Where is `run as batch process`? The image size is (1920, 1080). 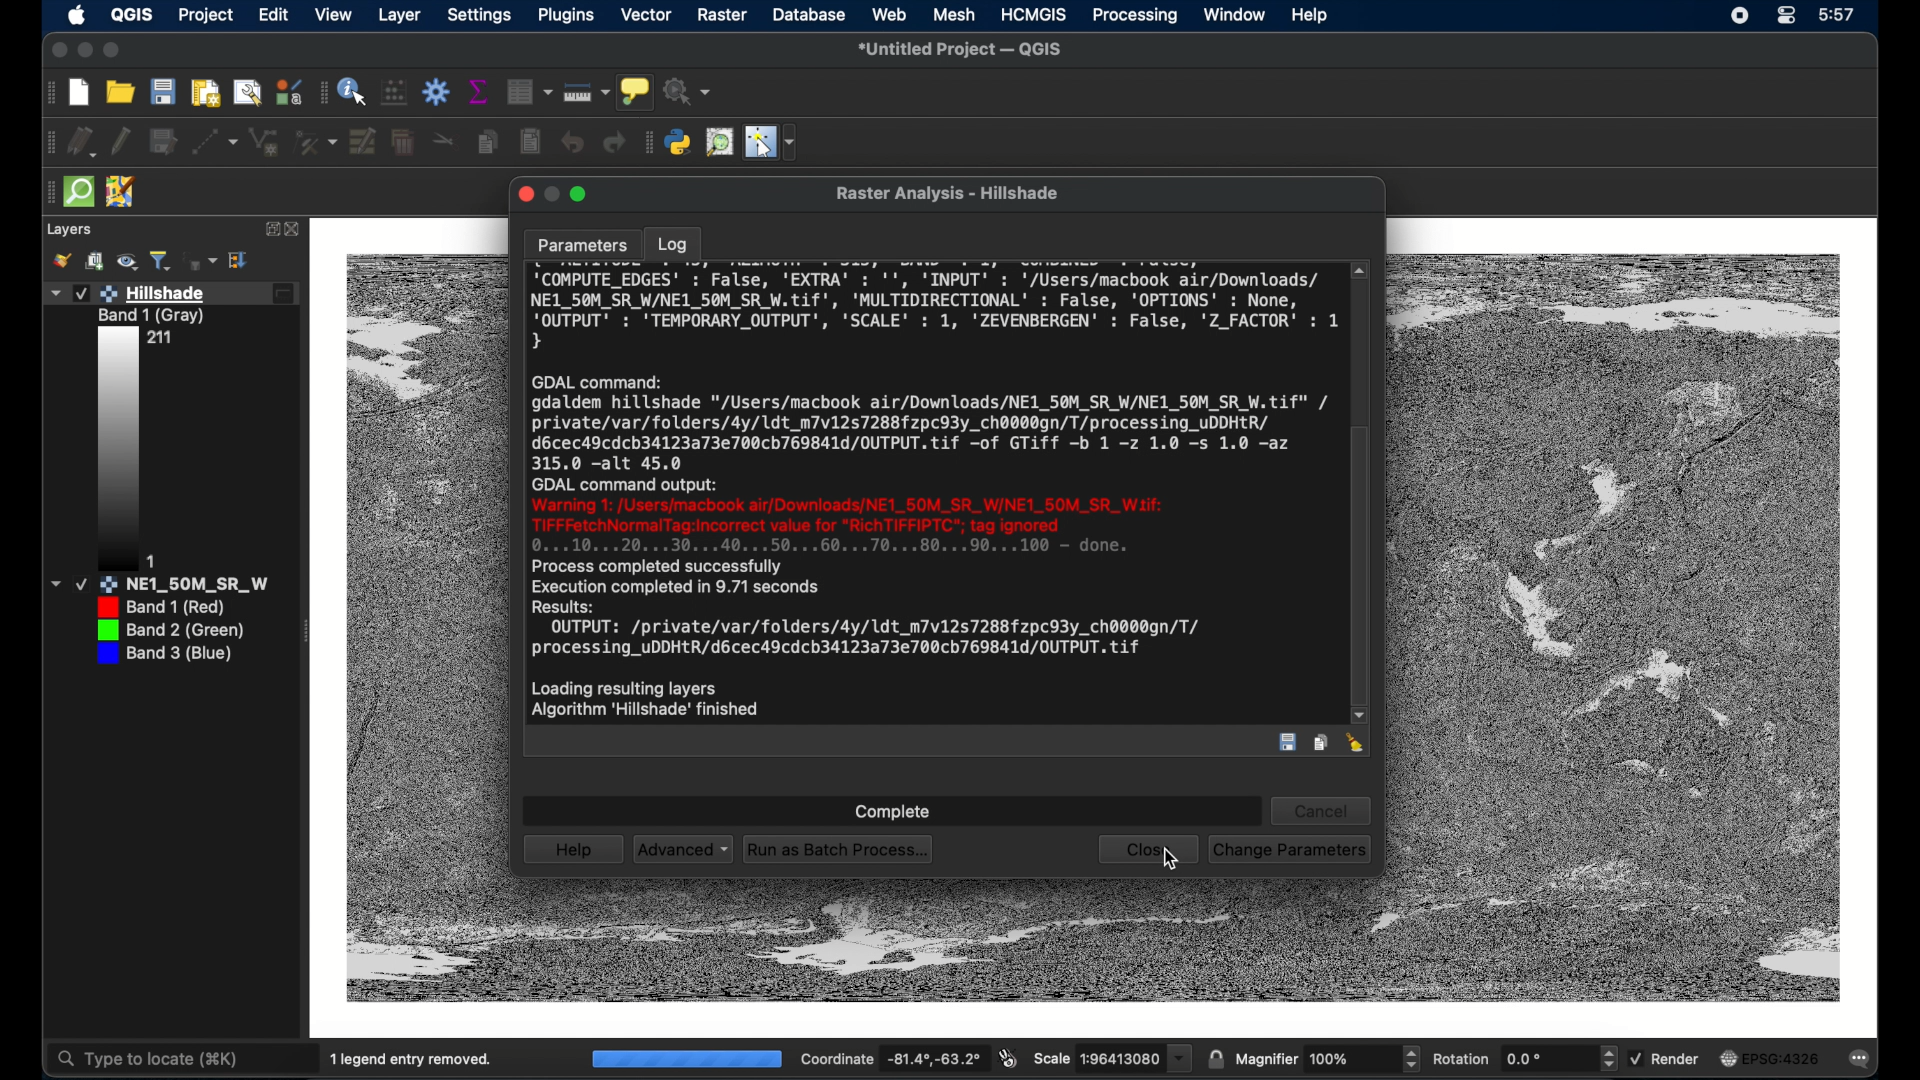 run as batch process is located at coordinates (838, 849).